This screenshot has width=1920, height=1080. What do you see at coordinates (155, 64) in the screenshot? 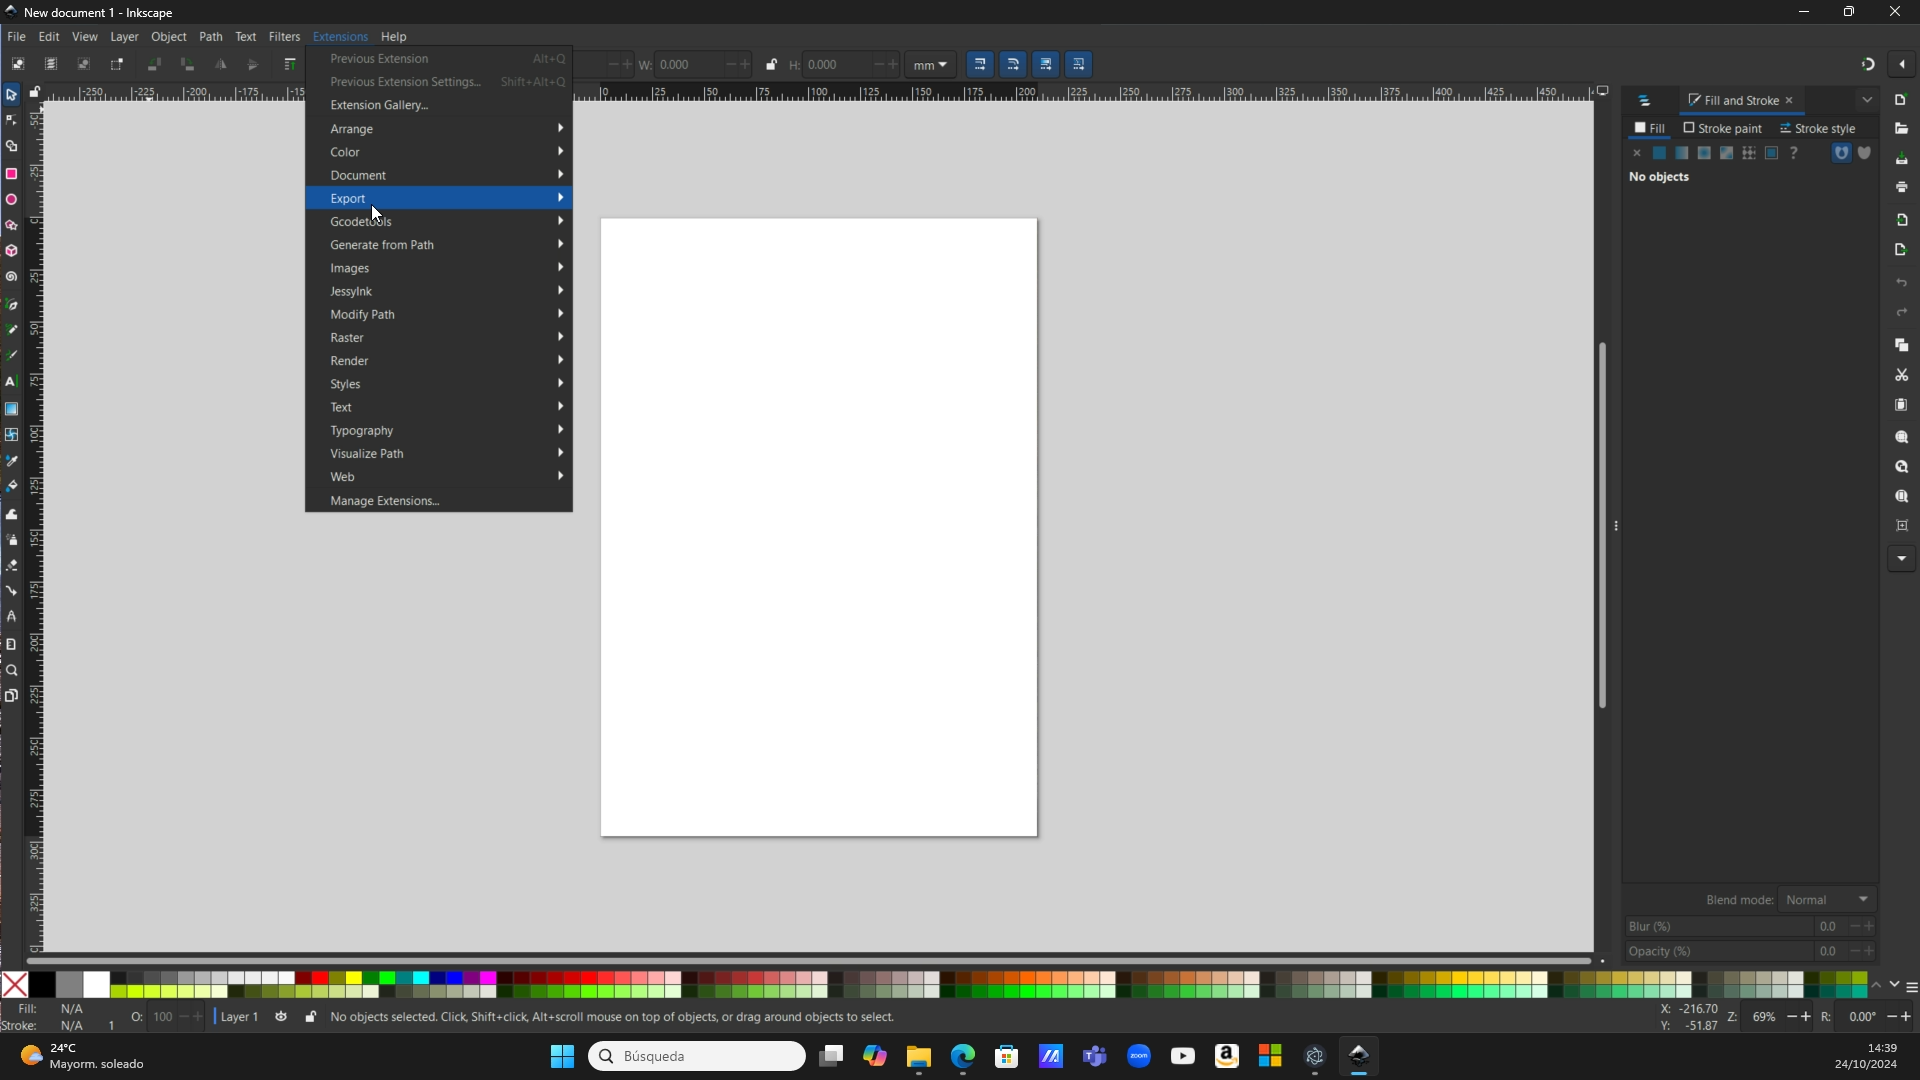
I see `Custom Tool bar` at bounding box center [155, 64].